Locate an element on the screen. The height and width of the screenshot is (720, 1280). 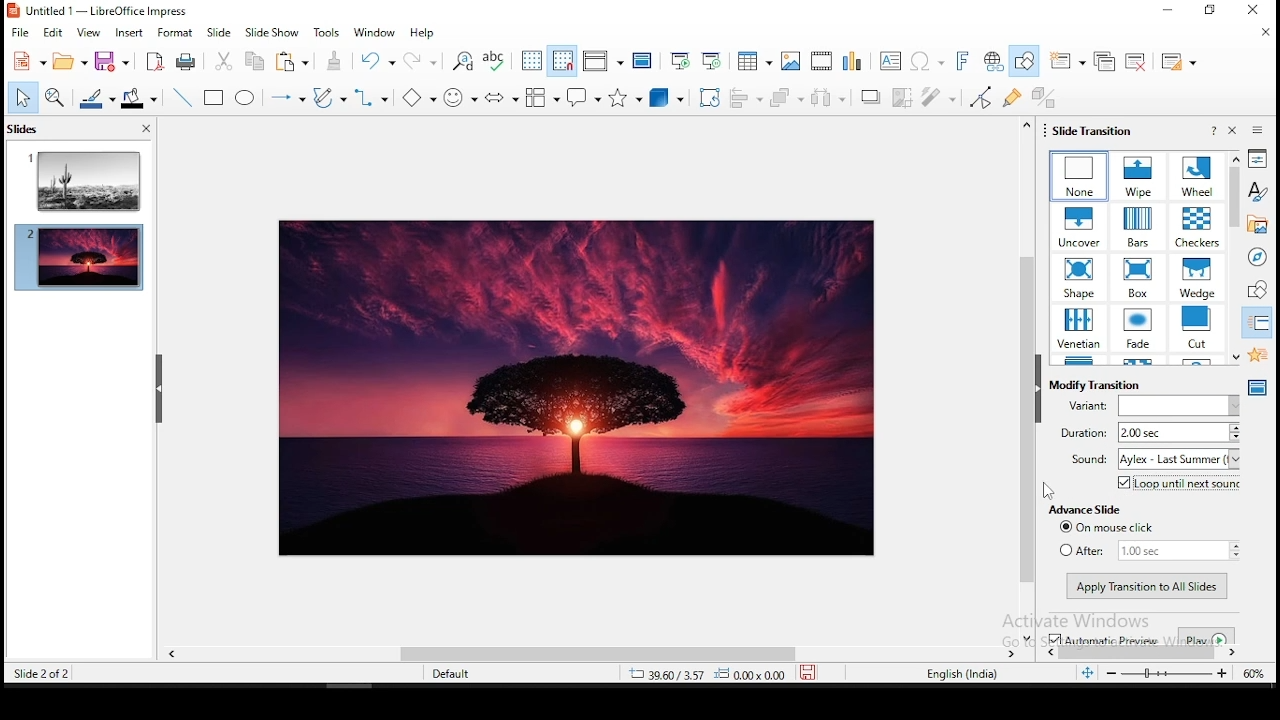
new is located at coordinates (25, 64).